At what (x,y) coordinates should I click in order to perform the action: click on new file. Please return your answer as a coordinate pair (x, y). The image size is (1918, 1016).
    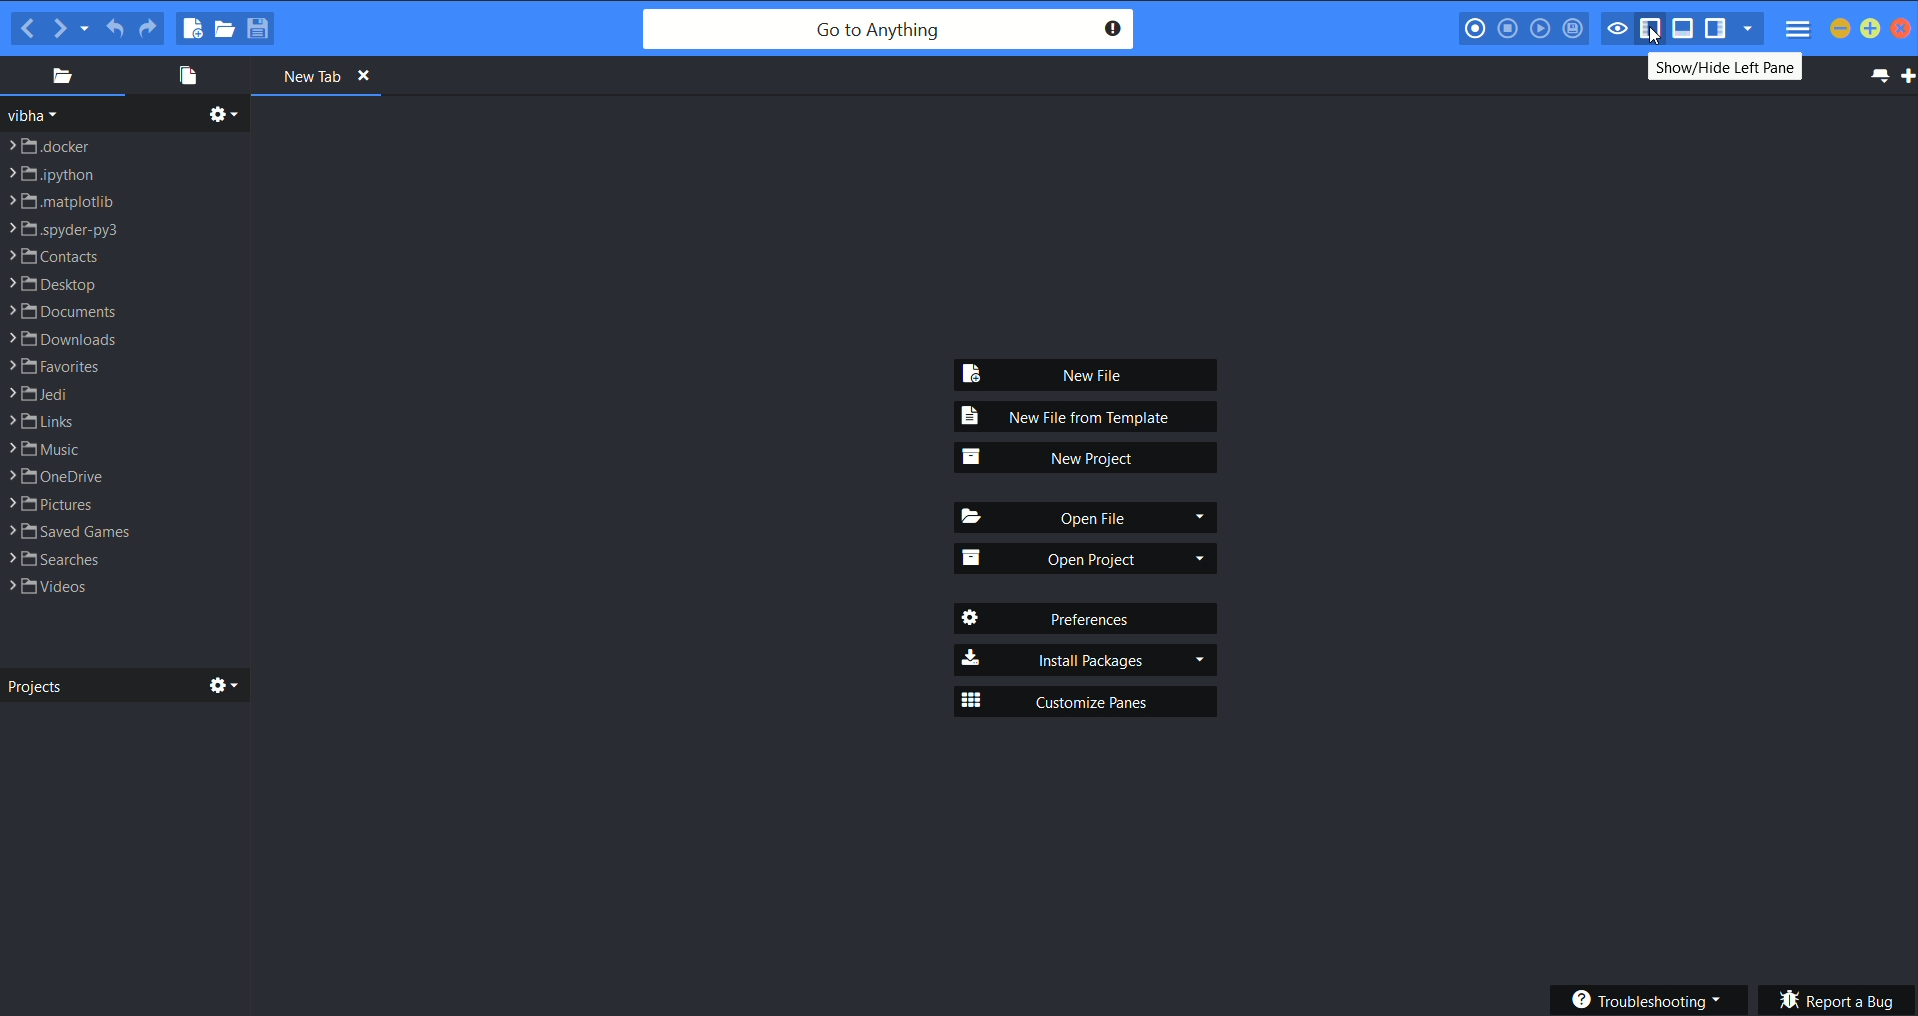
    Looking at the image, I should click on (1090, 373).